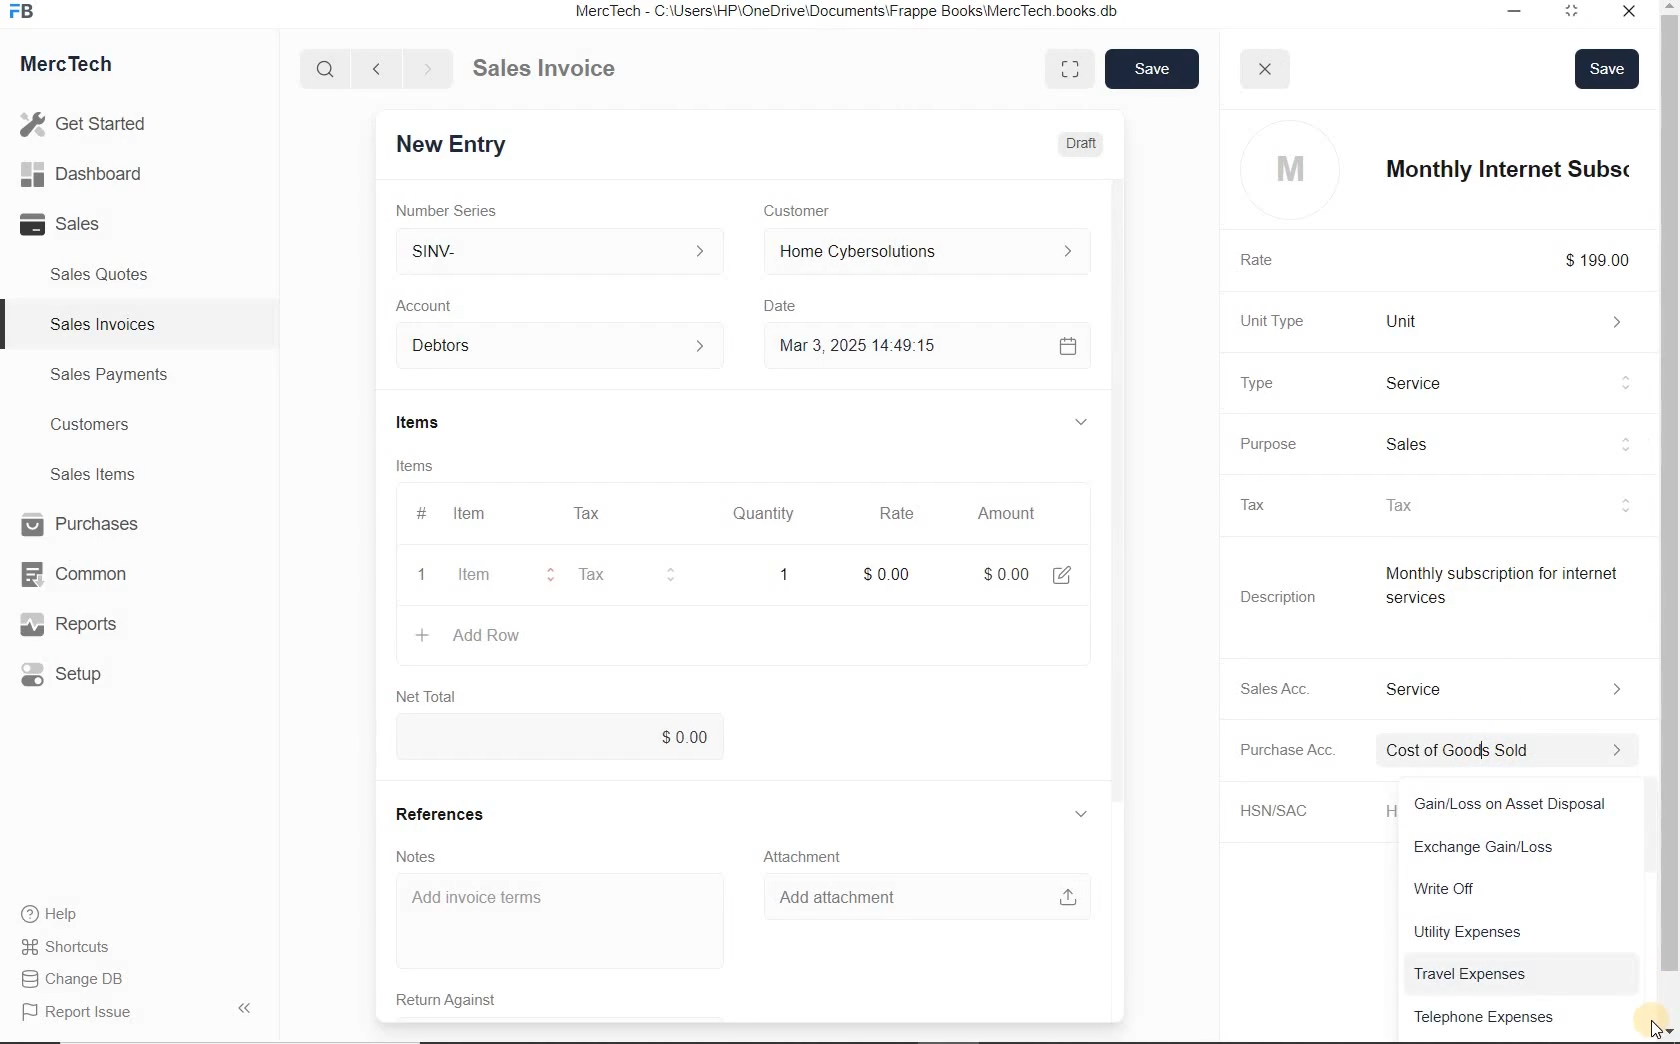  Describe the element at coordinates (1093, 814) in the screenshot. I see `hide sub menu` at that location.